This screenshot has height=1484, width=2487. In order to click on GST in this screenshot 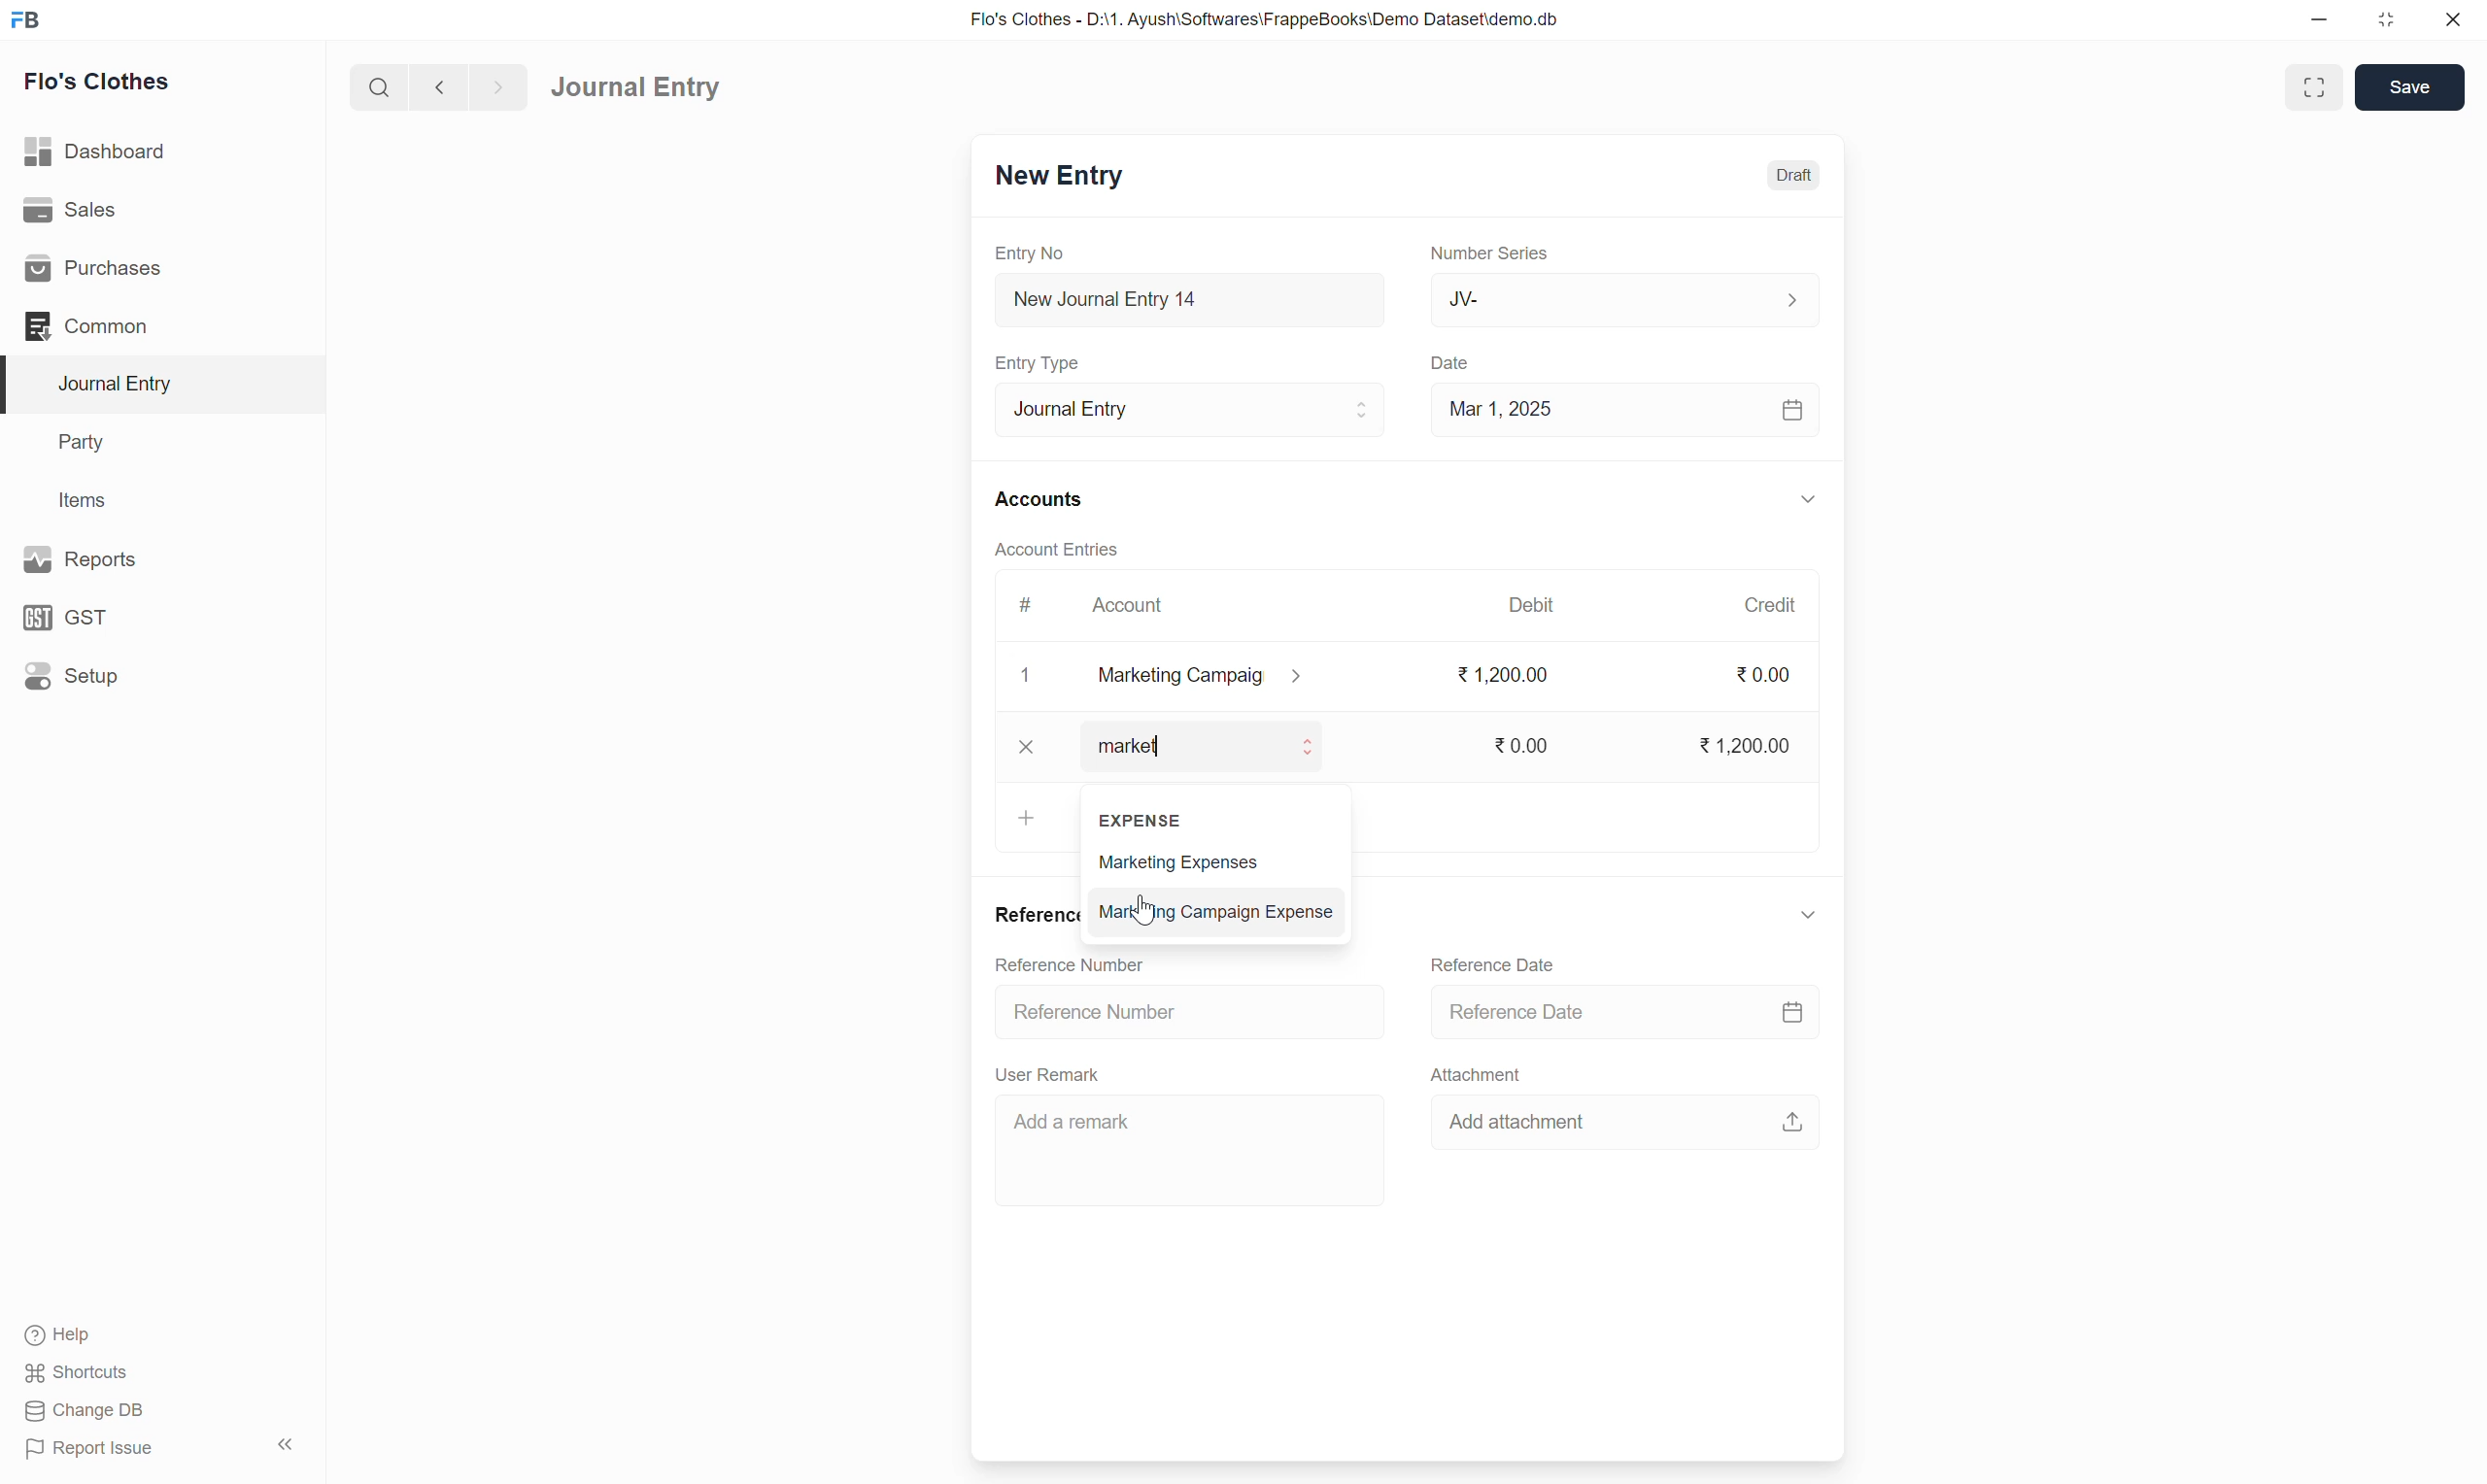, I will do `click(69, 618)`.